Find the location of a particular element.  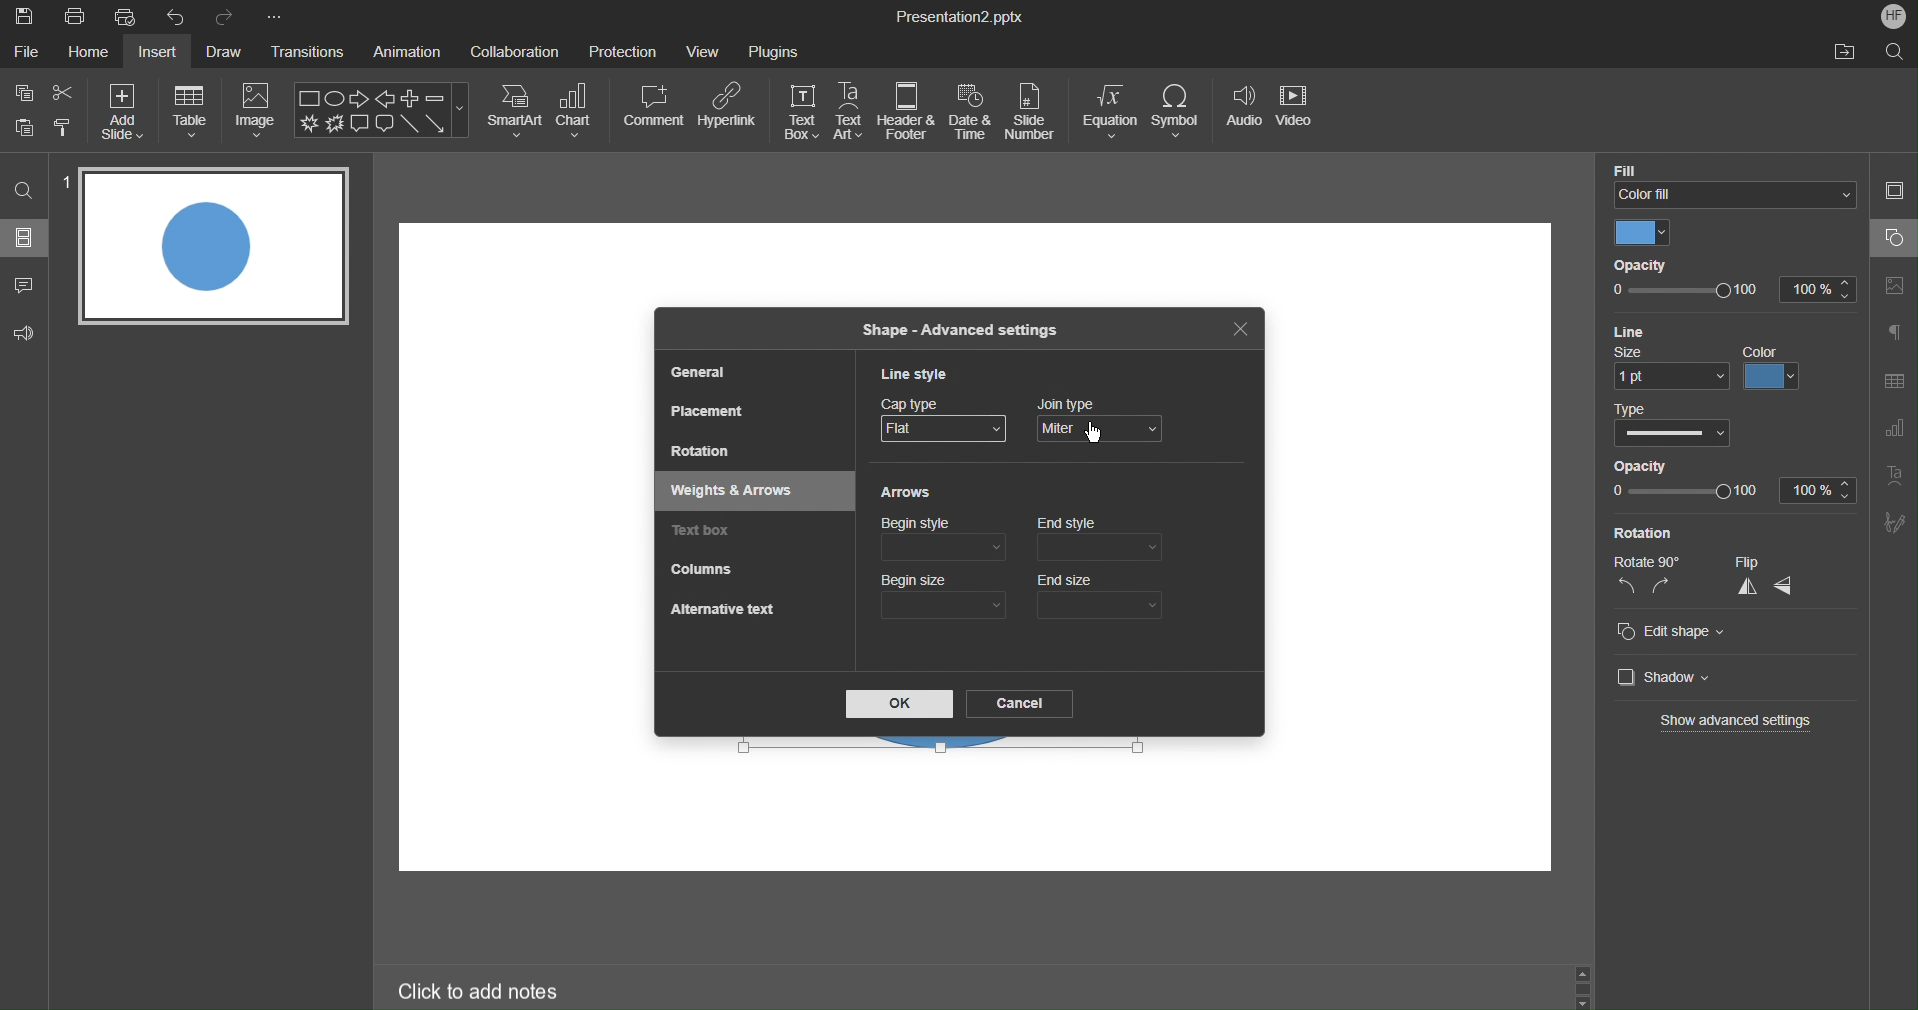

Slide Settings is located at coordinates (1894, 194).